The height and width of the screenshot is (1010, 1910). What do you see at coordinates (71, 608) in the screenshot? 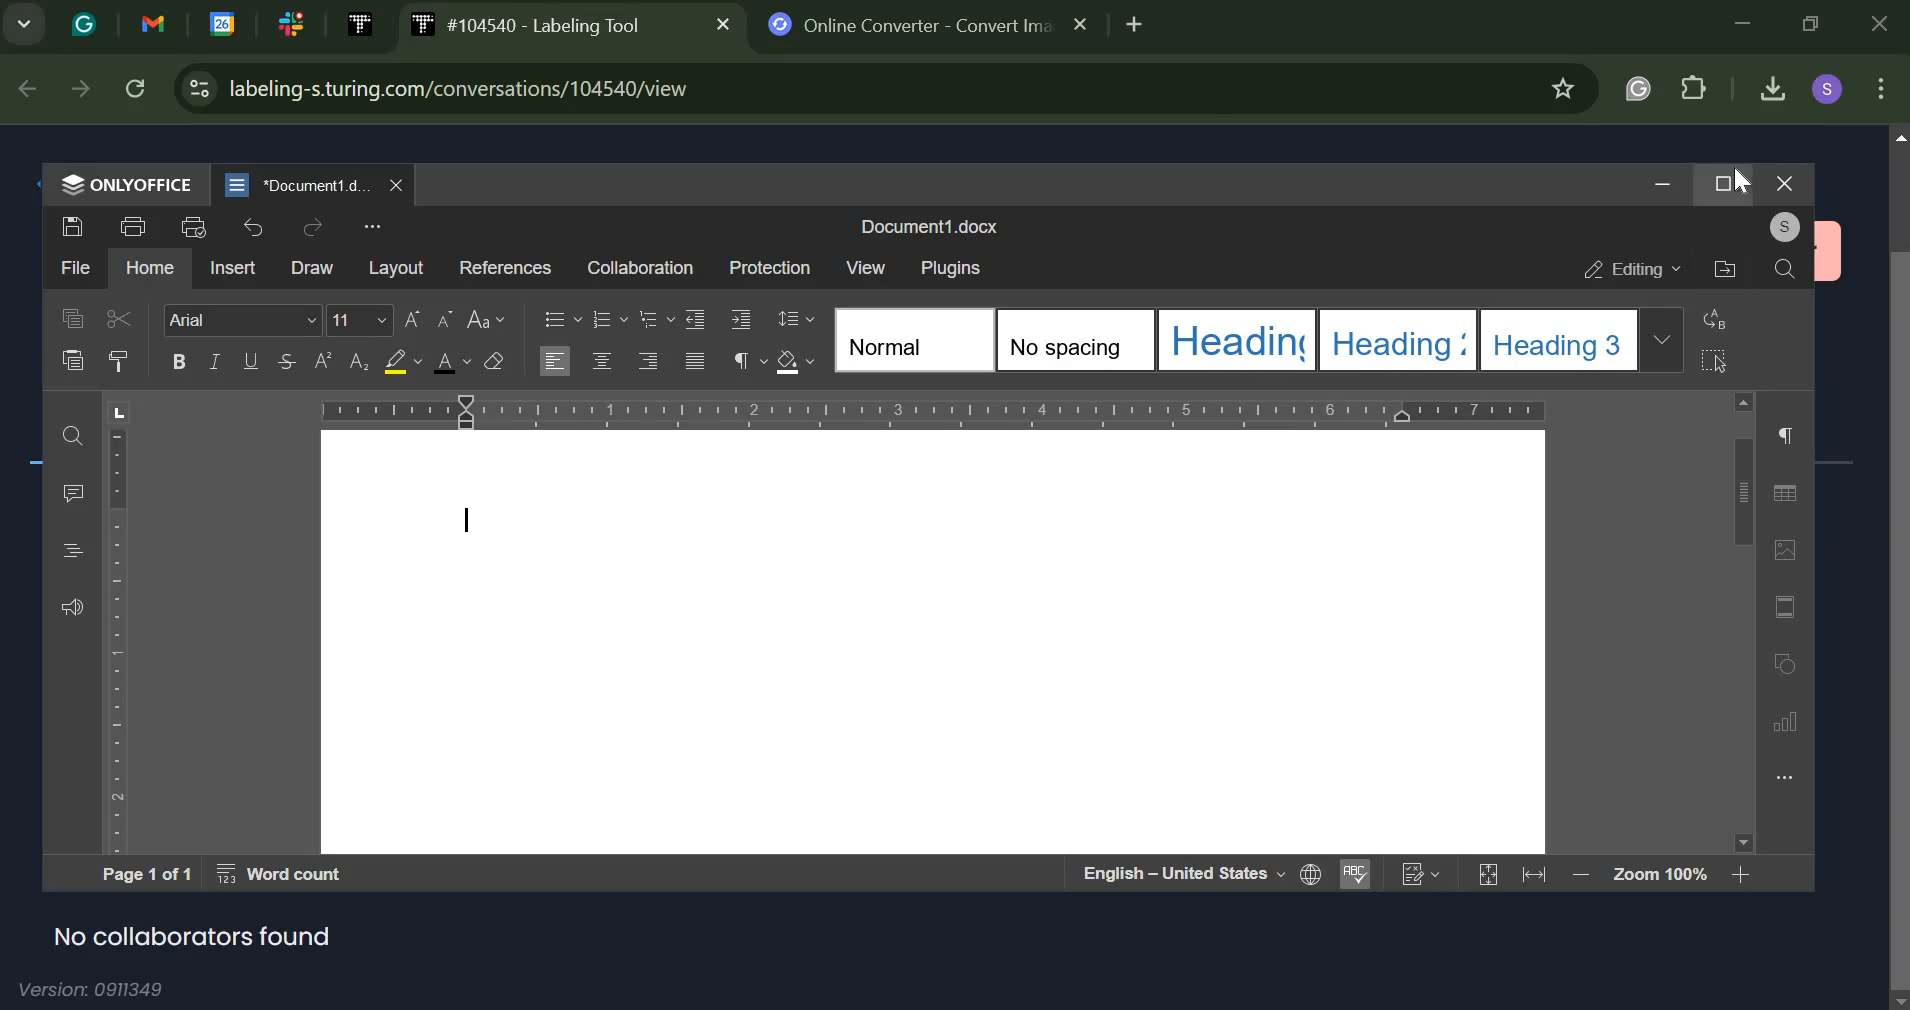
I see `volume` at bounding box center [71, 608].